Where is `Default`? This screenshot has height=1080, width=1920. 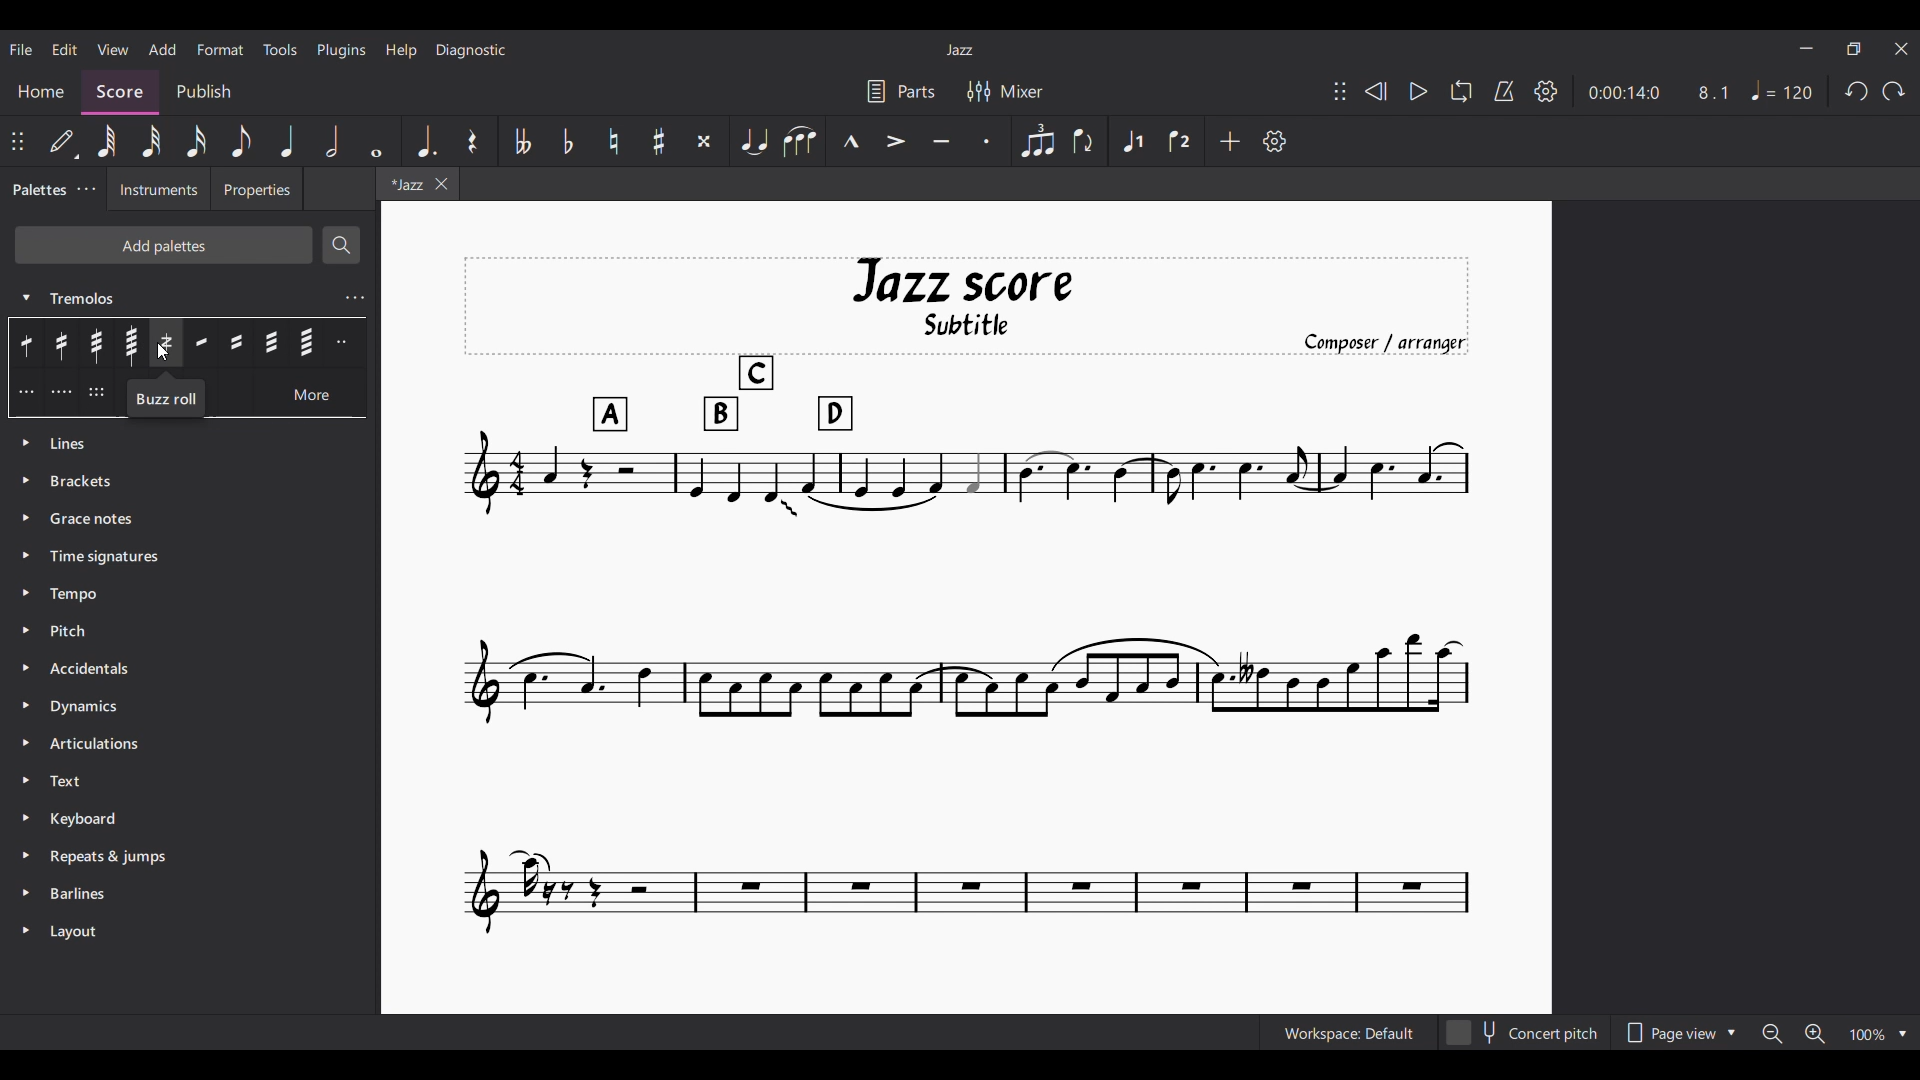
Default is located at coordinates (64, 141).